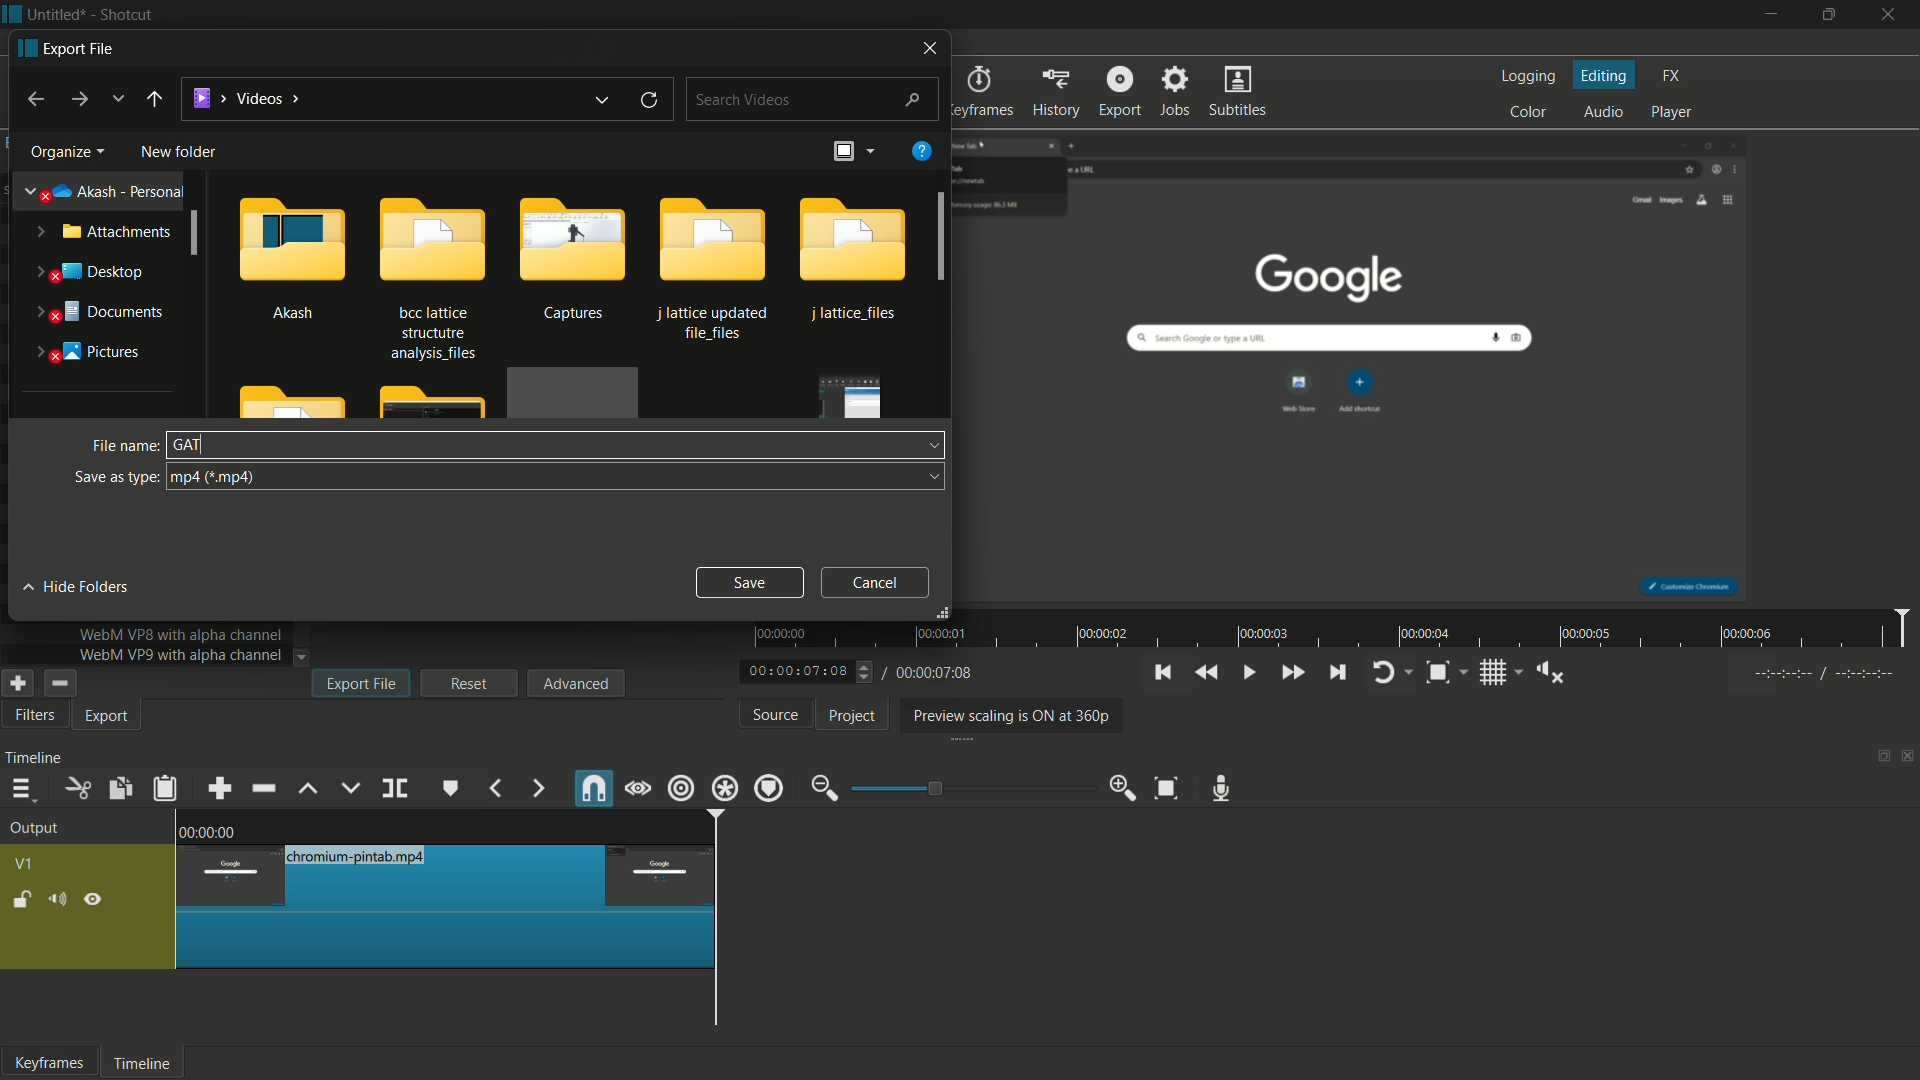 Image resolution: width=1920 pixels, height=1080 pixels. I want to click on player, so click(1672, 110).